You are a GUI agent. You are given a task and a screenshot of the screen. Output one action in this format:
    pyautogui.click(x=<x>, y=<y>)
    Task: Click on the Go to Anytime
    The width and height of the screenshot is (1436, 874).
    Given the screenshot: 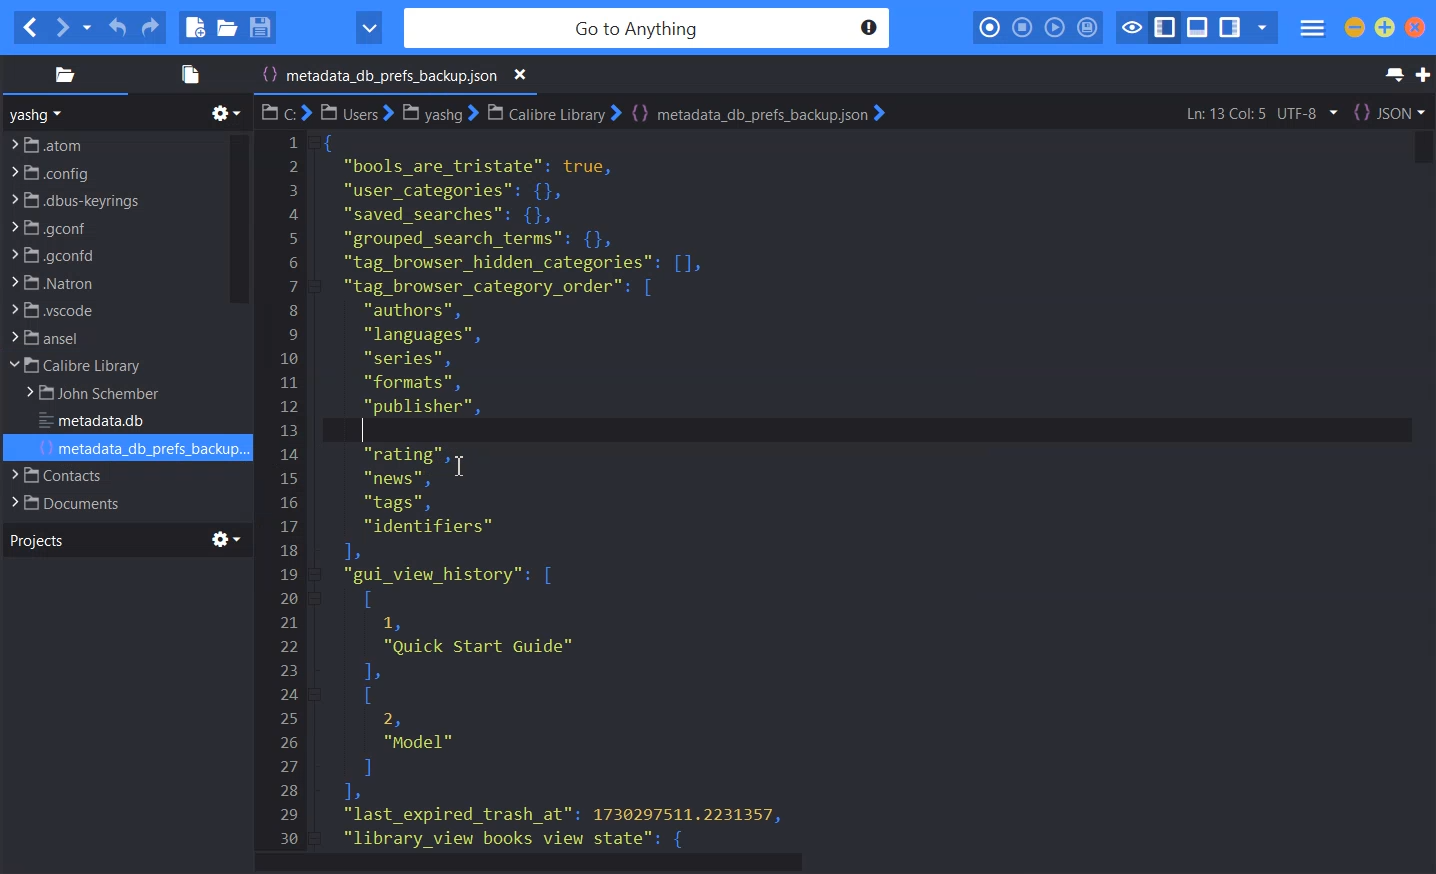 What is the action you would take?
    pyautogui.click(x=649, y=29)
    